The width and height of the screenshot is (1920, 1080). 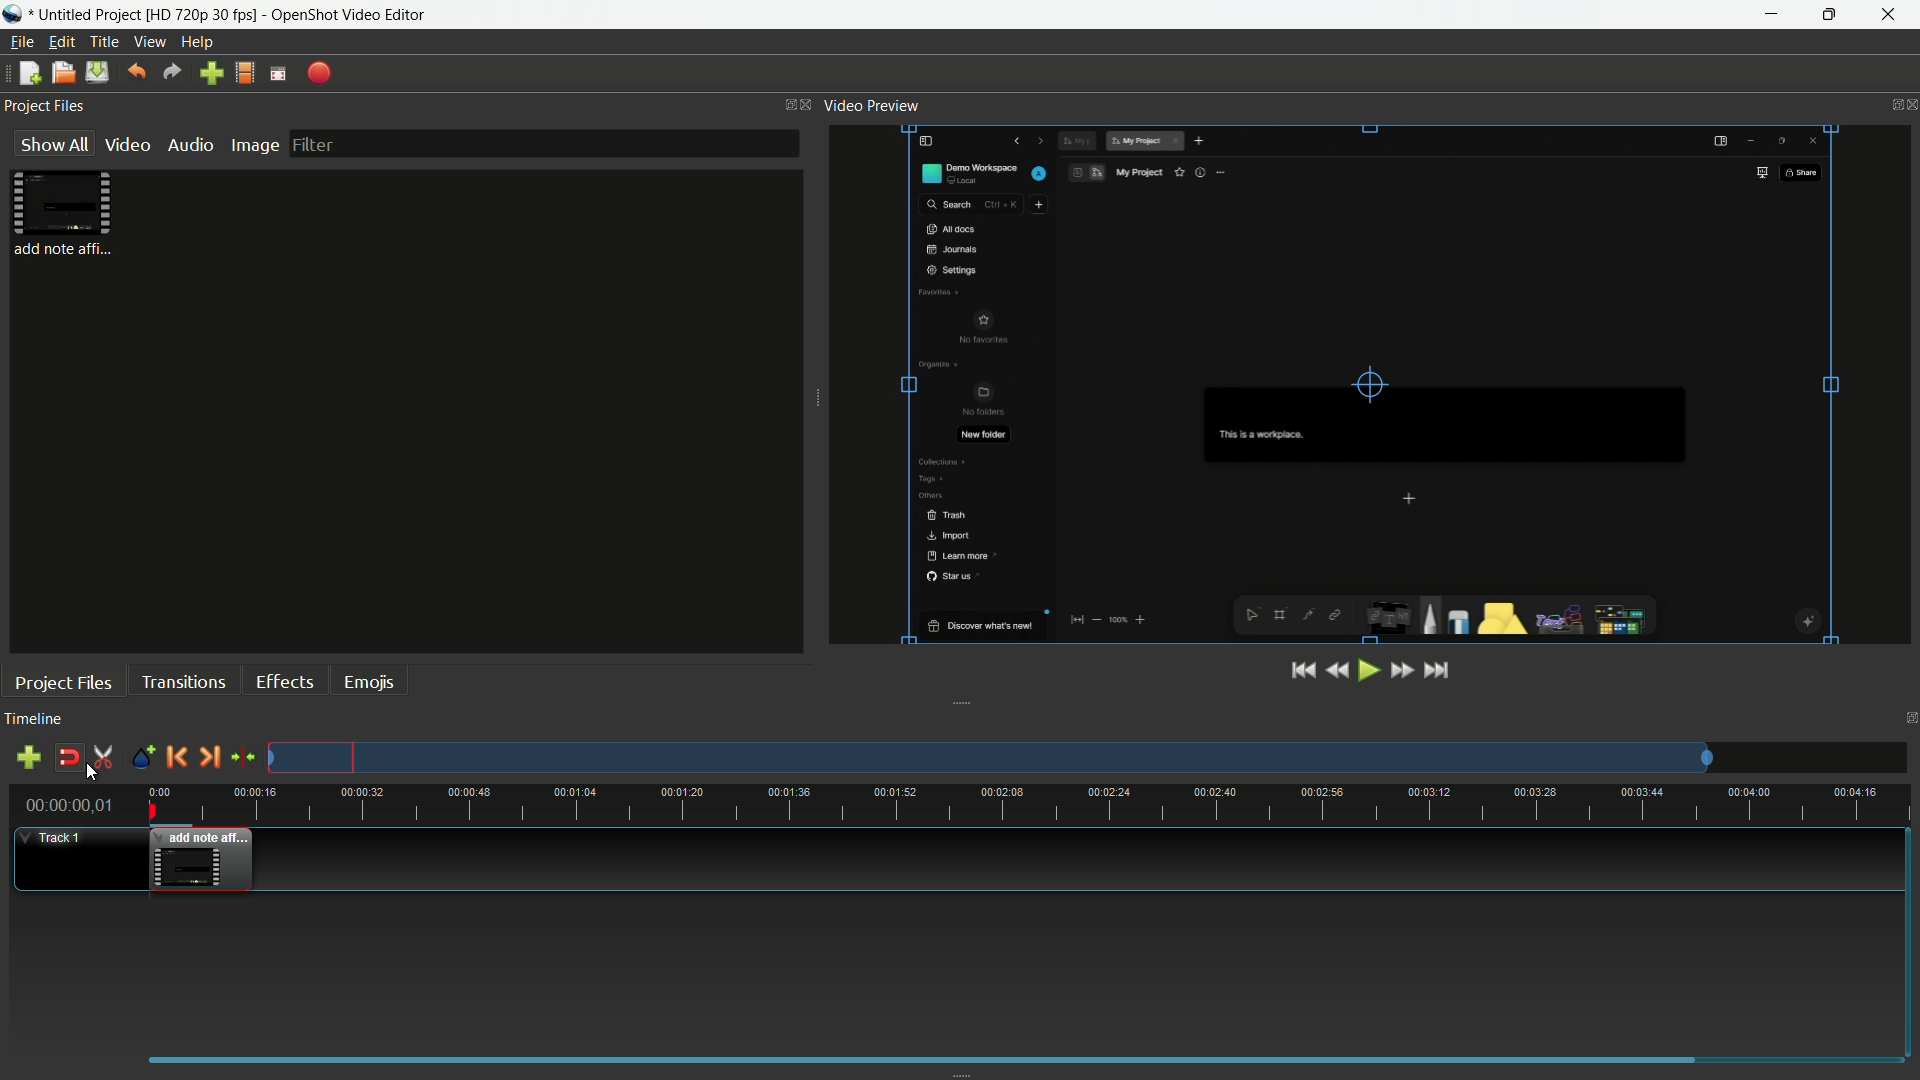 I want to click on title menu, so click(x=99, y=41).